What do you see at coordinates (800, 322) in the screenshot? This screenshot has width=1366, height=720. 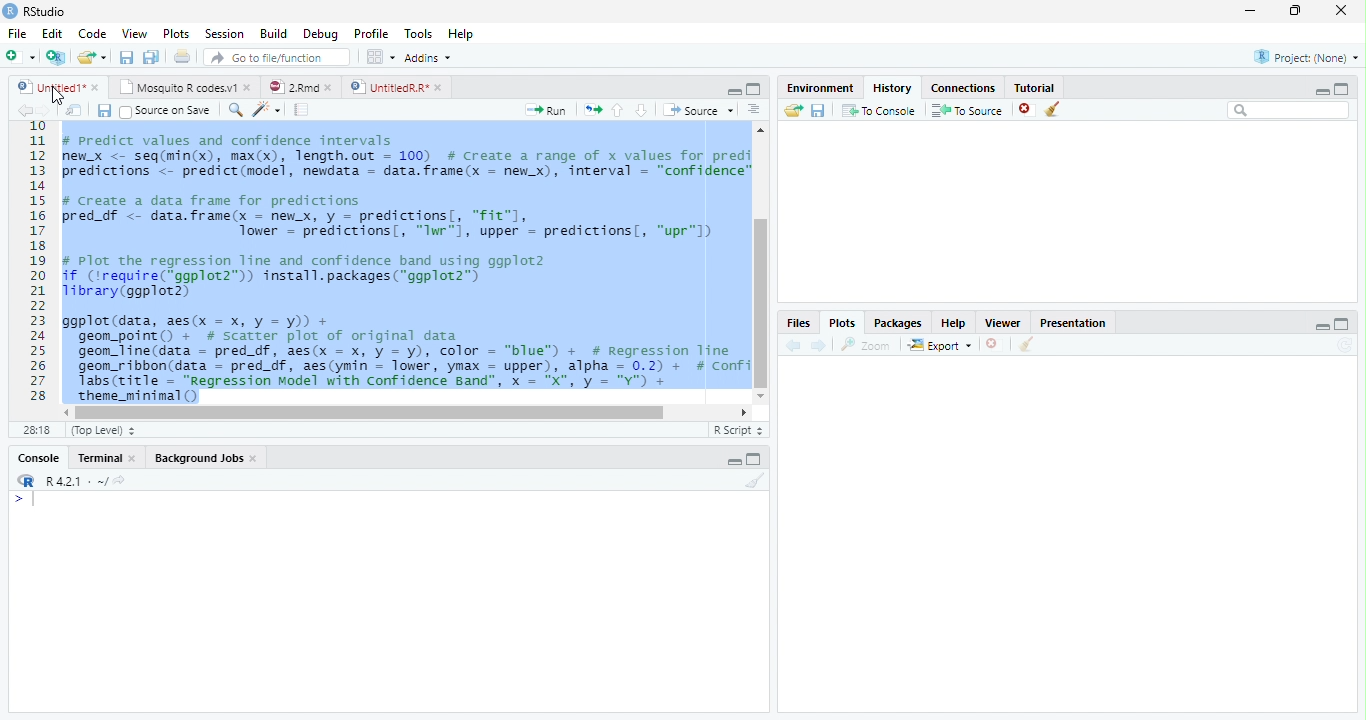 I see `Files` at bounding box center [800, 322].